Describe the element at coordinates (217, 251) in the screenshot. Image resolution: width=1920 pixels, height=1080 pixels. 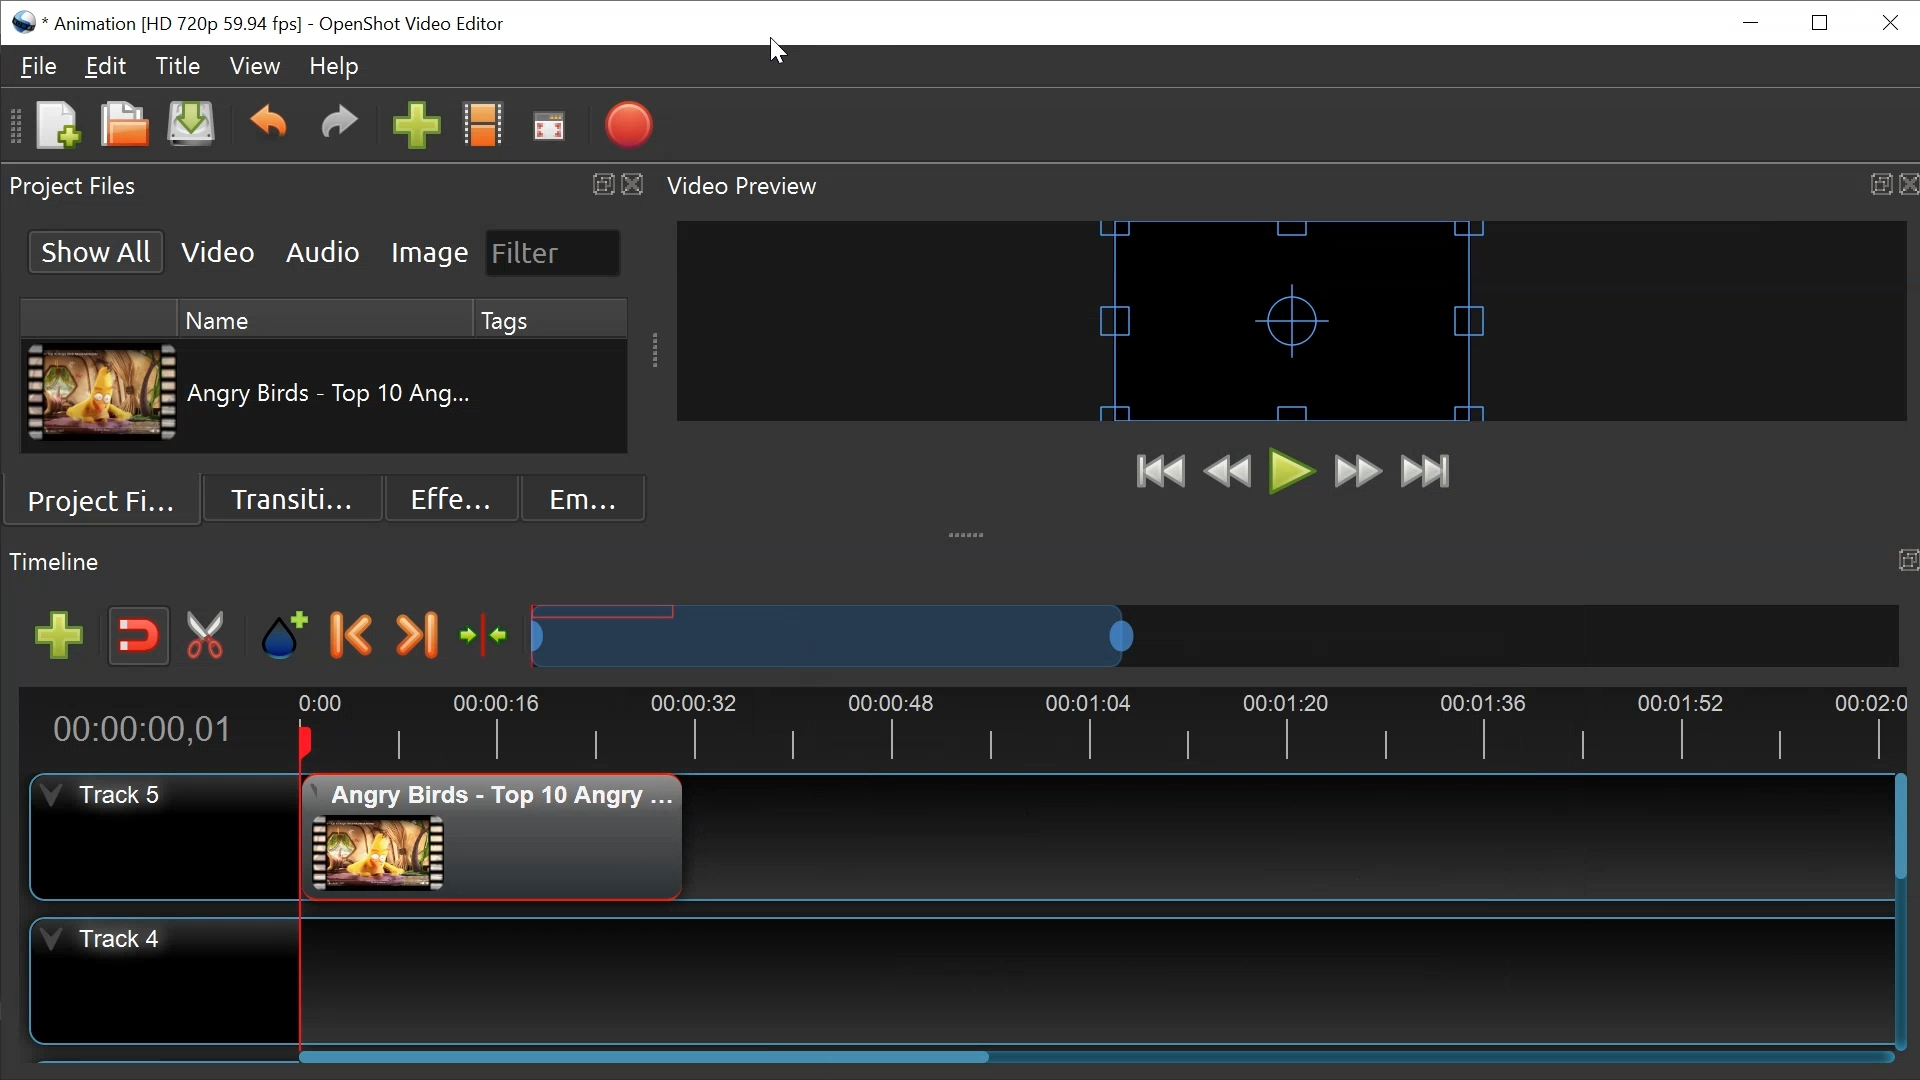
I see `Video` at that location.